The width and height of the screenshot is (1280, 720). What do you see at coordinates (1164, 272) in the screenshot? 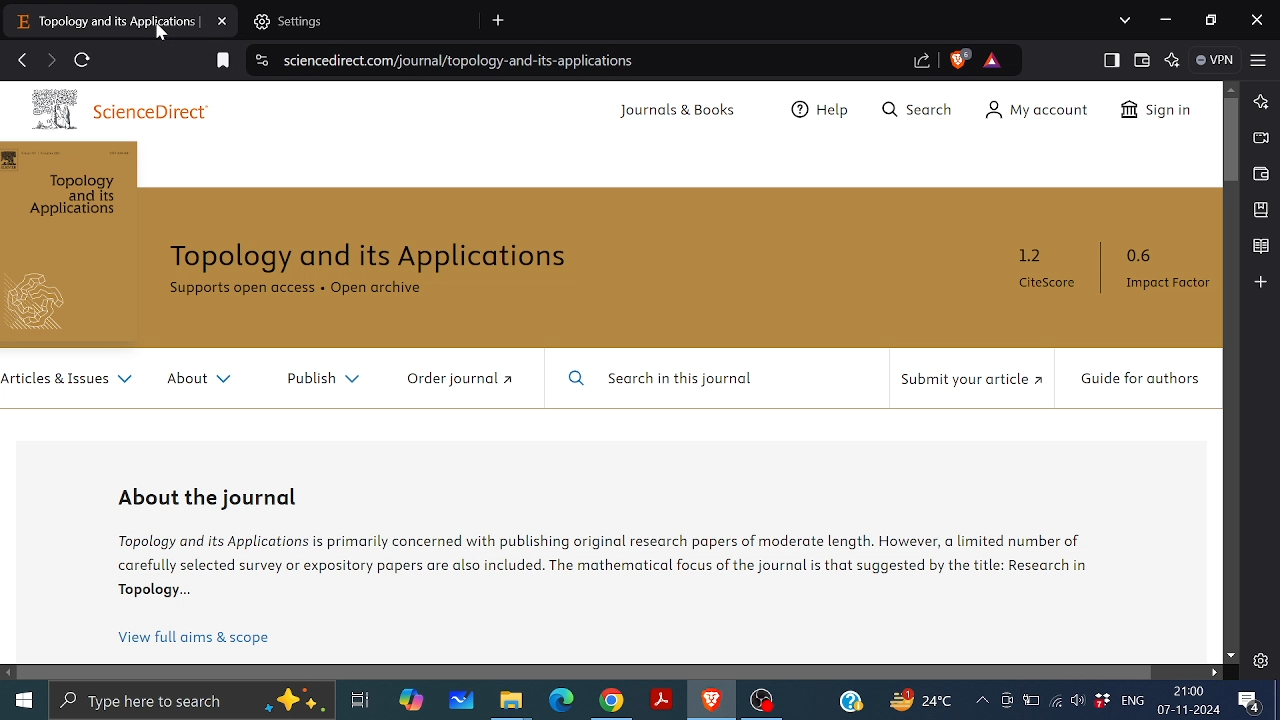
I see `0.6
Impact Factor` at bounding box center [1164, 272].